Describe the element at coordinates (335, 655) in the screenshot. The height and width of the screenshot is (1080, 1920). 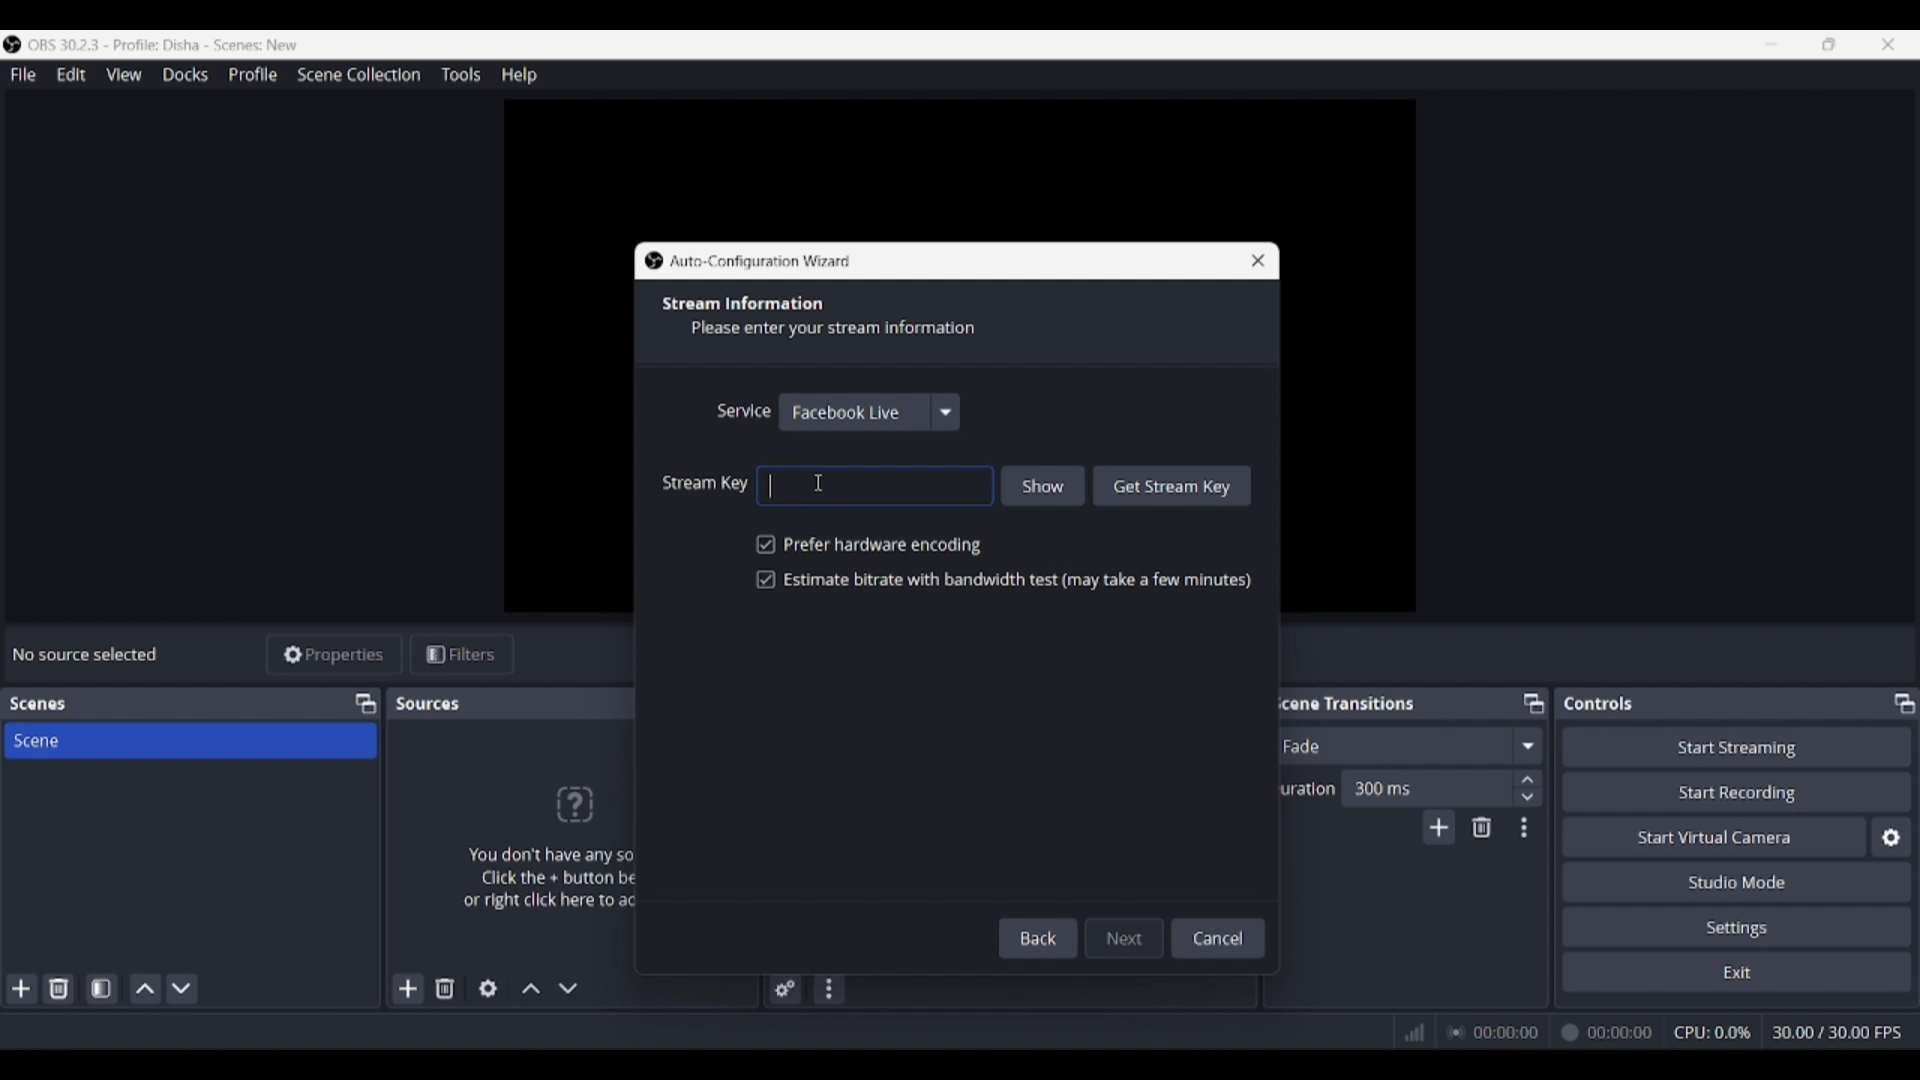
I see `Properties` at that location.